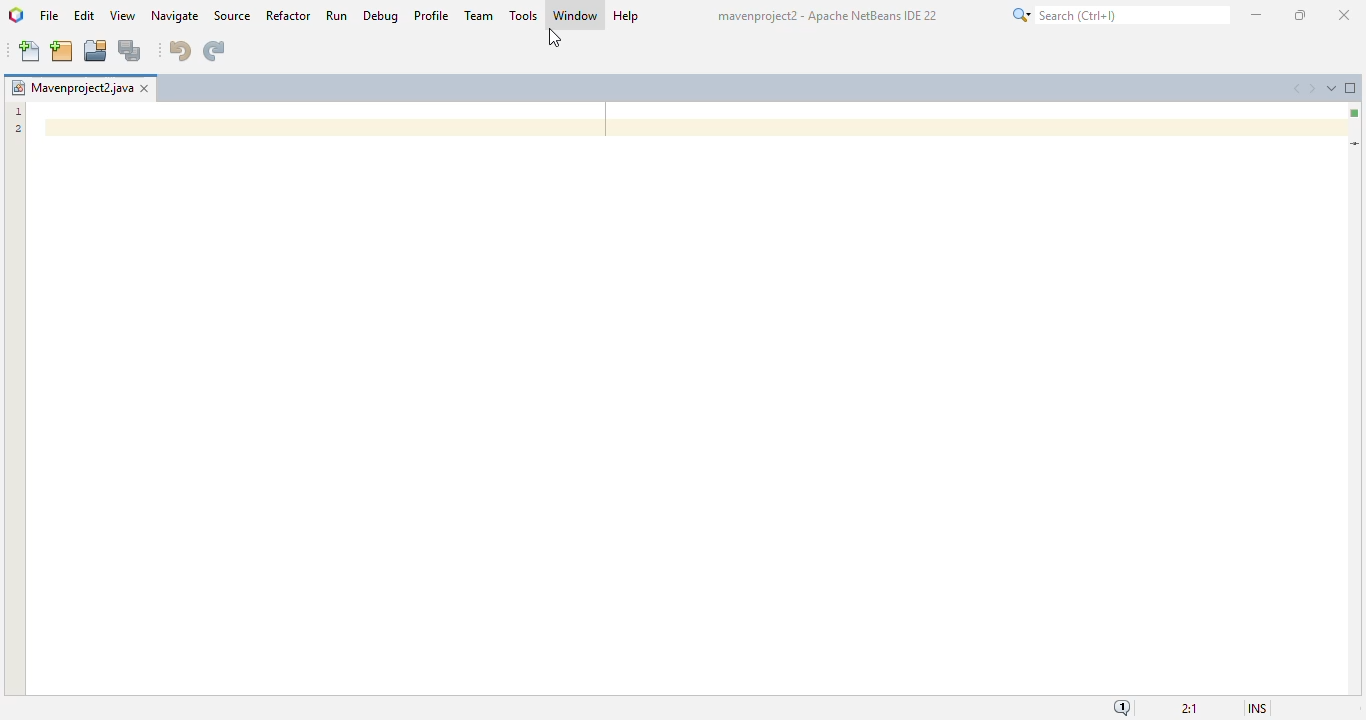 This screenshot has width=1366, height=720. Describe the element at coordinates (123, 15) in the screenshot. I see `view` at that location.